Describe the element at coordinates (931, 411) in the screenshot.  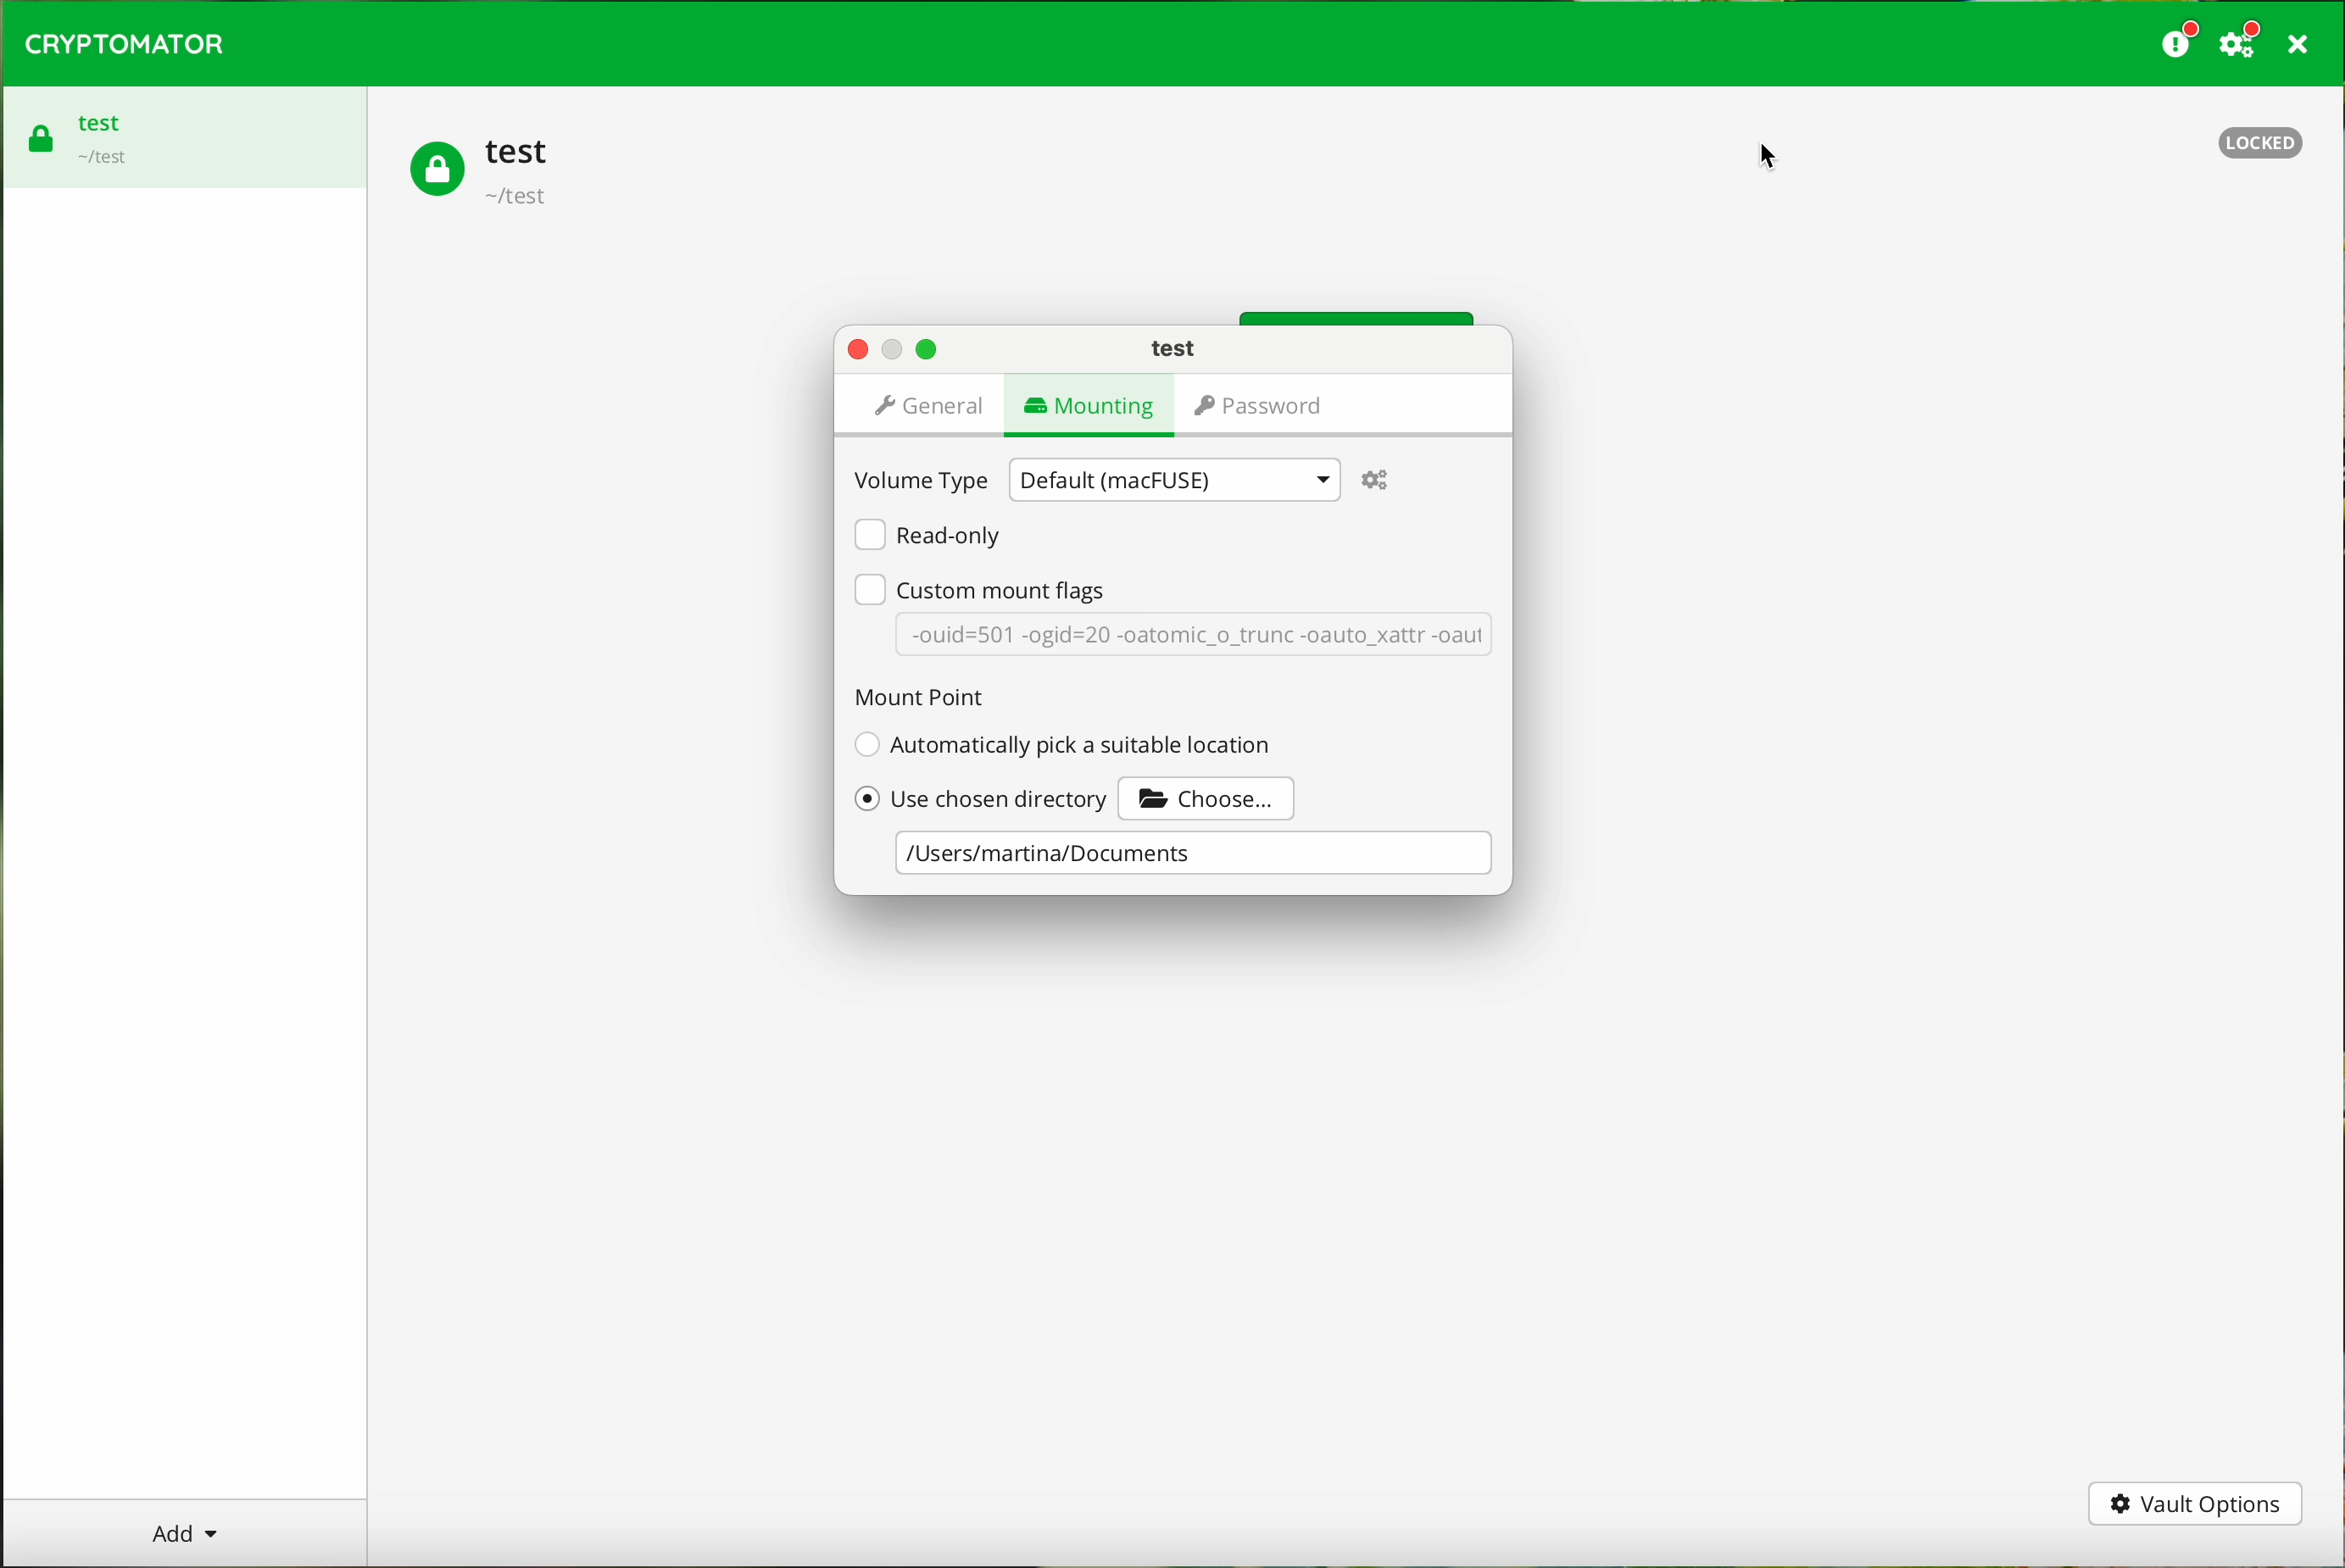
I see `general` at that location.